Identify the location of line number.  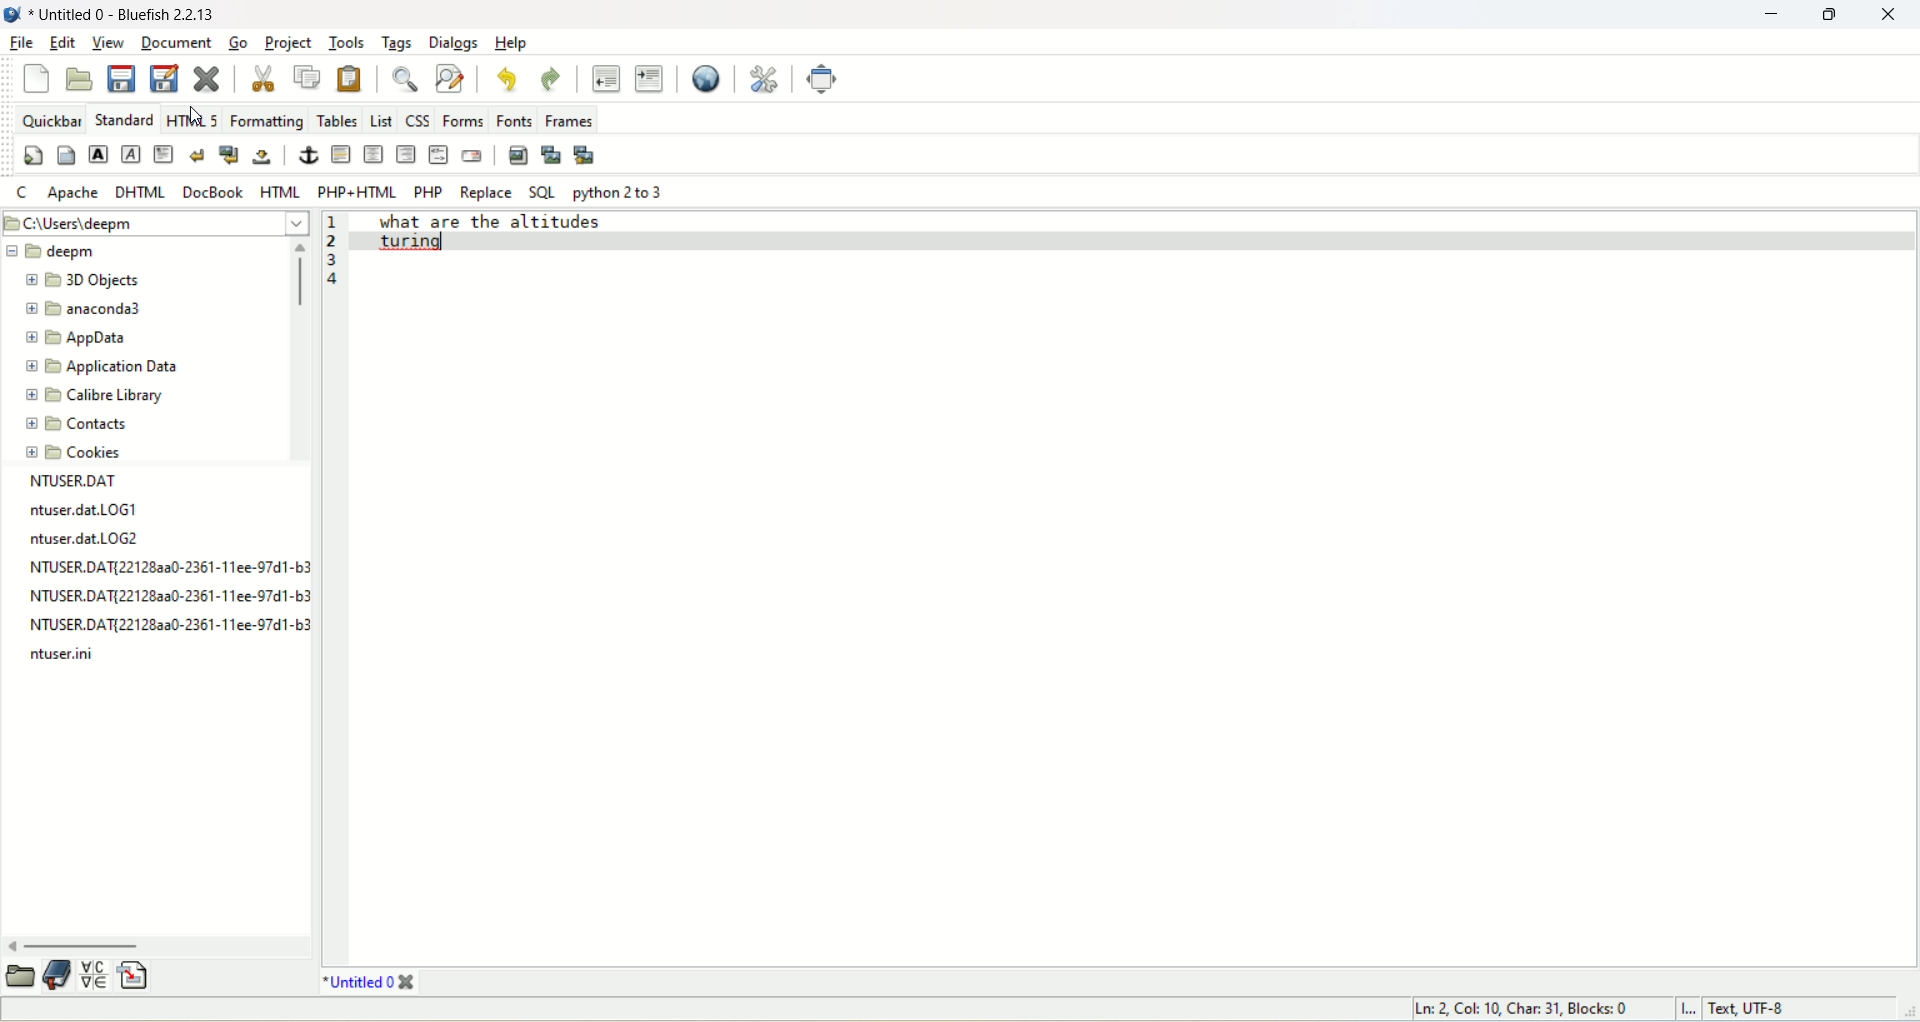
(335, 244).